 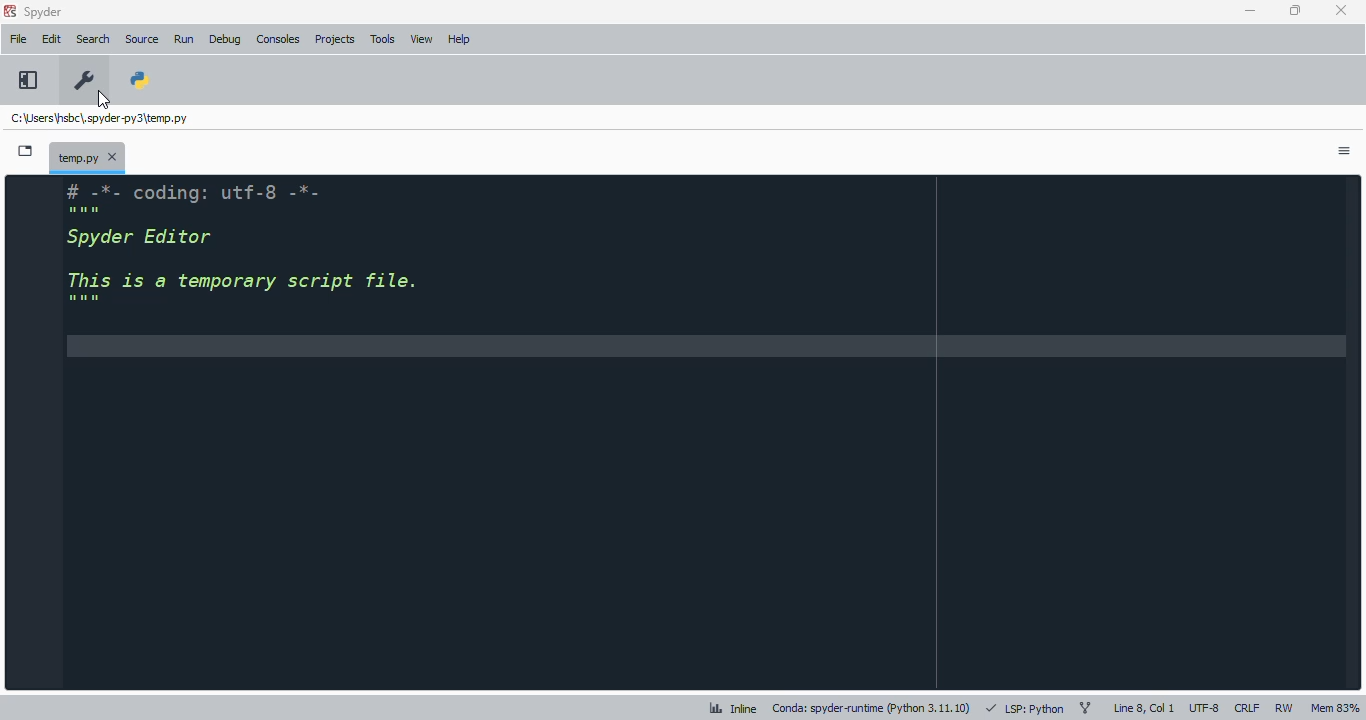 I want to click on tools, so click(x=382, y=39).